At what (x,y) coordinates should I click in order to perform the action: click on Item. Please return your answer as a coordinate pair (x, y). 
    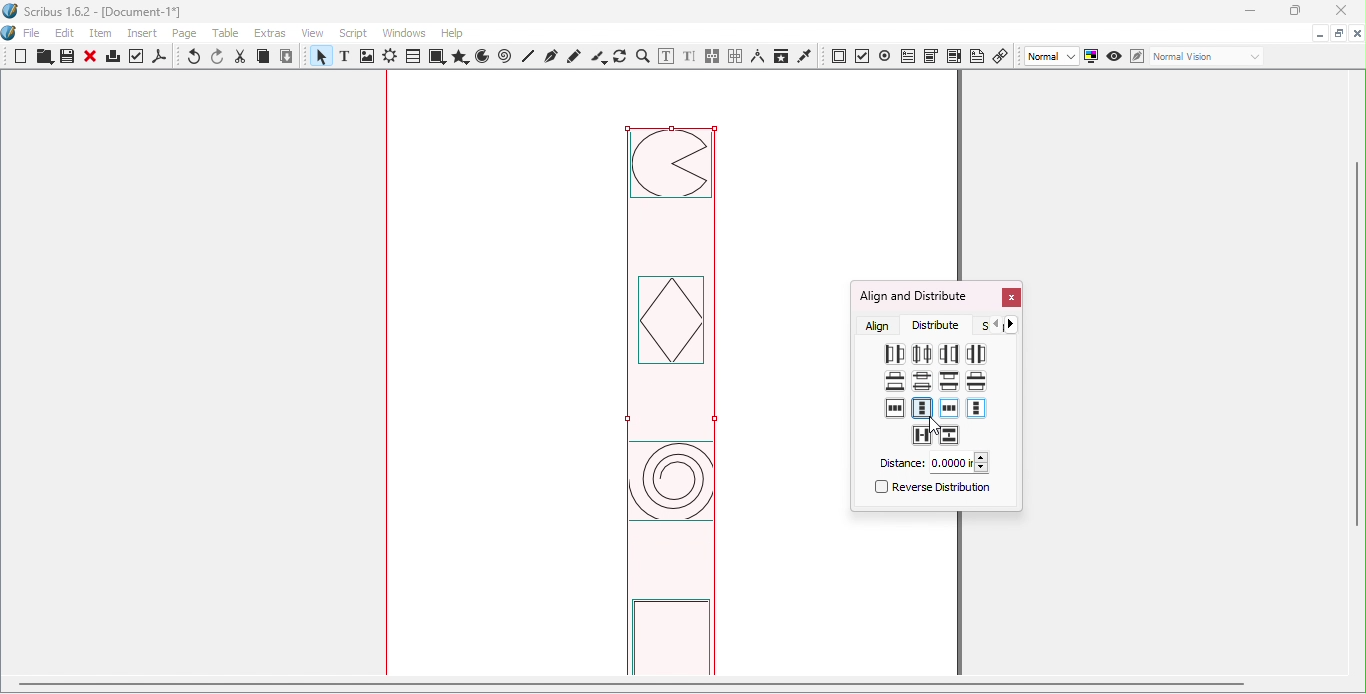
    Looking at the image, I should click on (102, 34).